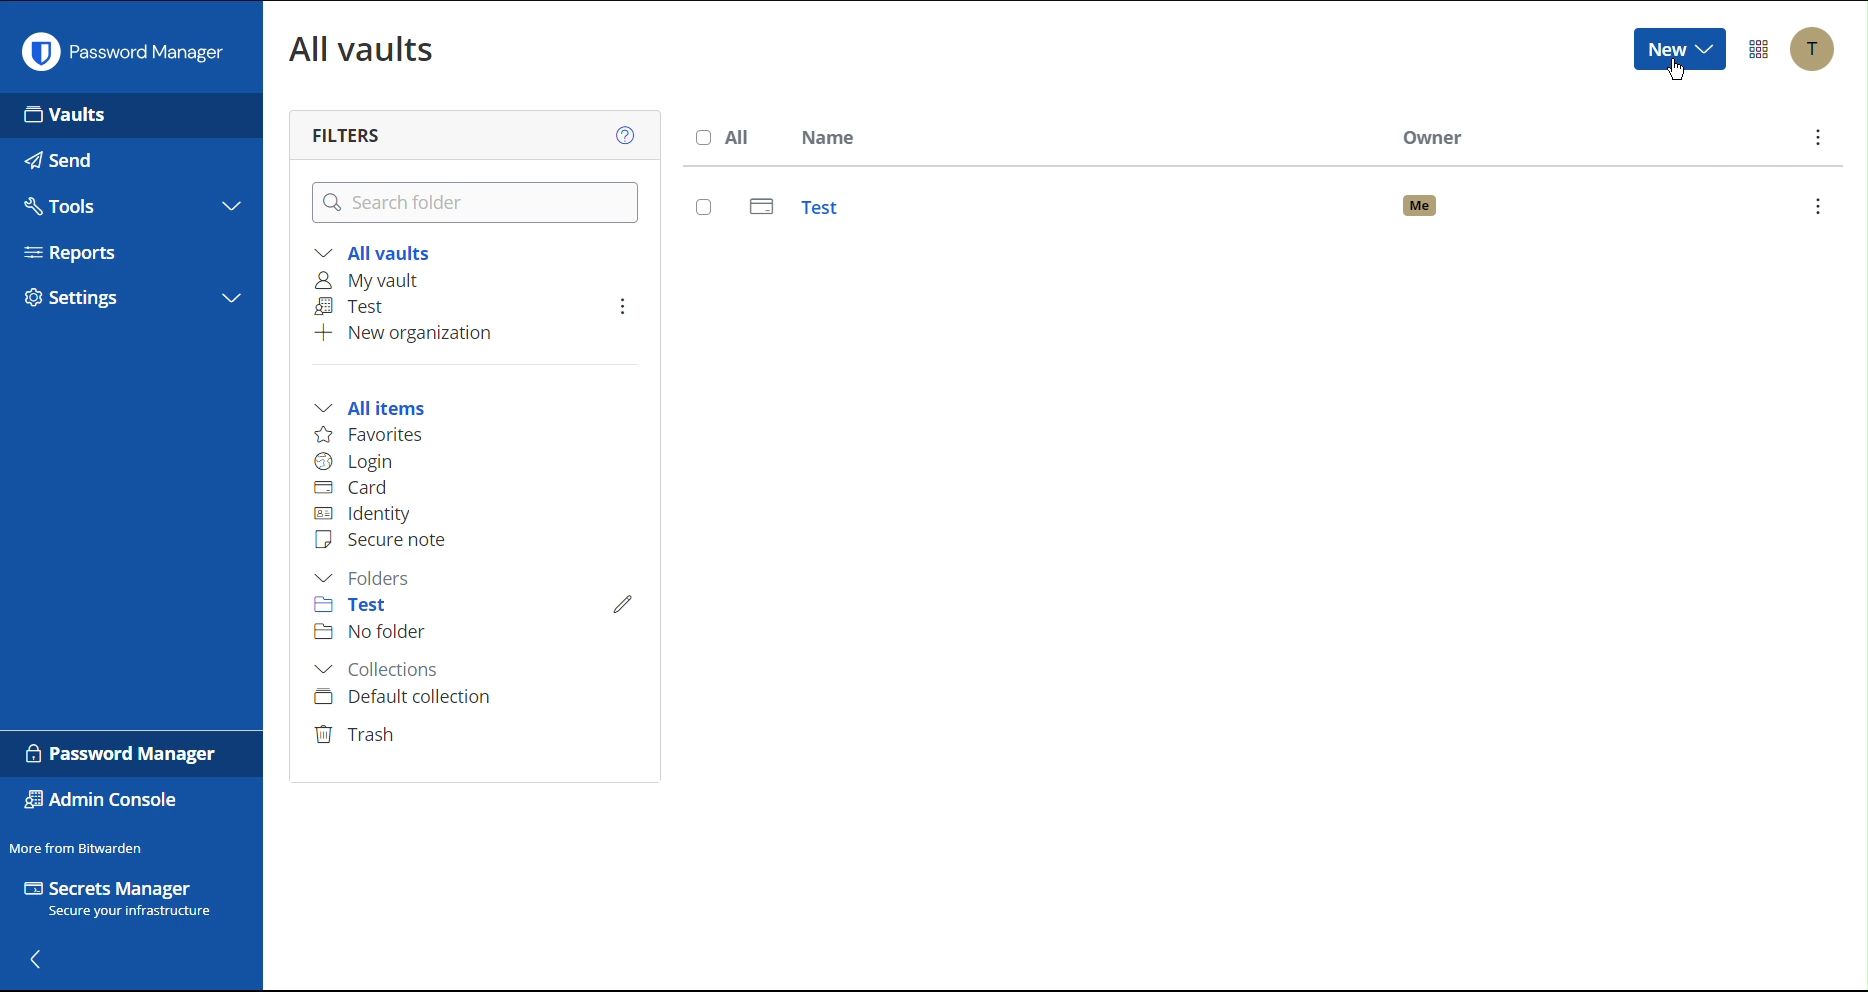 The height and width of the screenshot is (992, 1868). Describe the element at coordinates (376, 405) in the screenshot. I see `All items` at that location.